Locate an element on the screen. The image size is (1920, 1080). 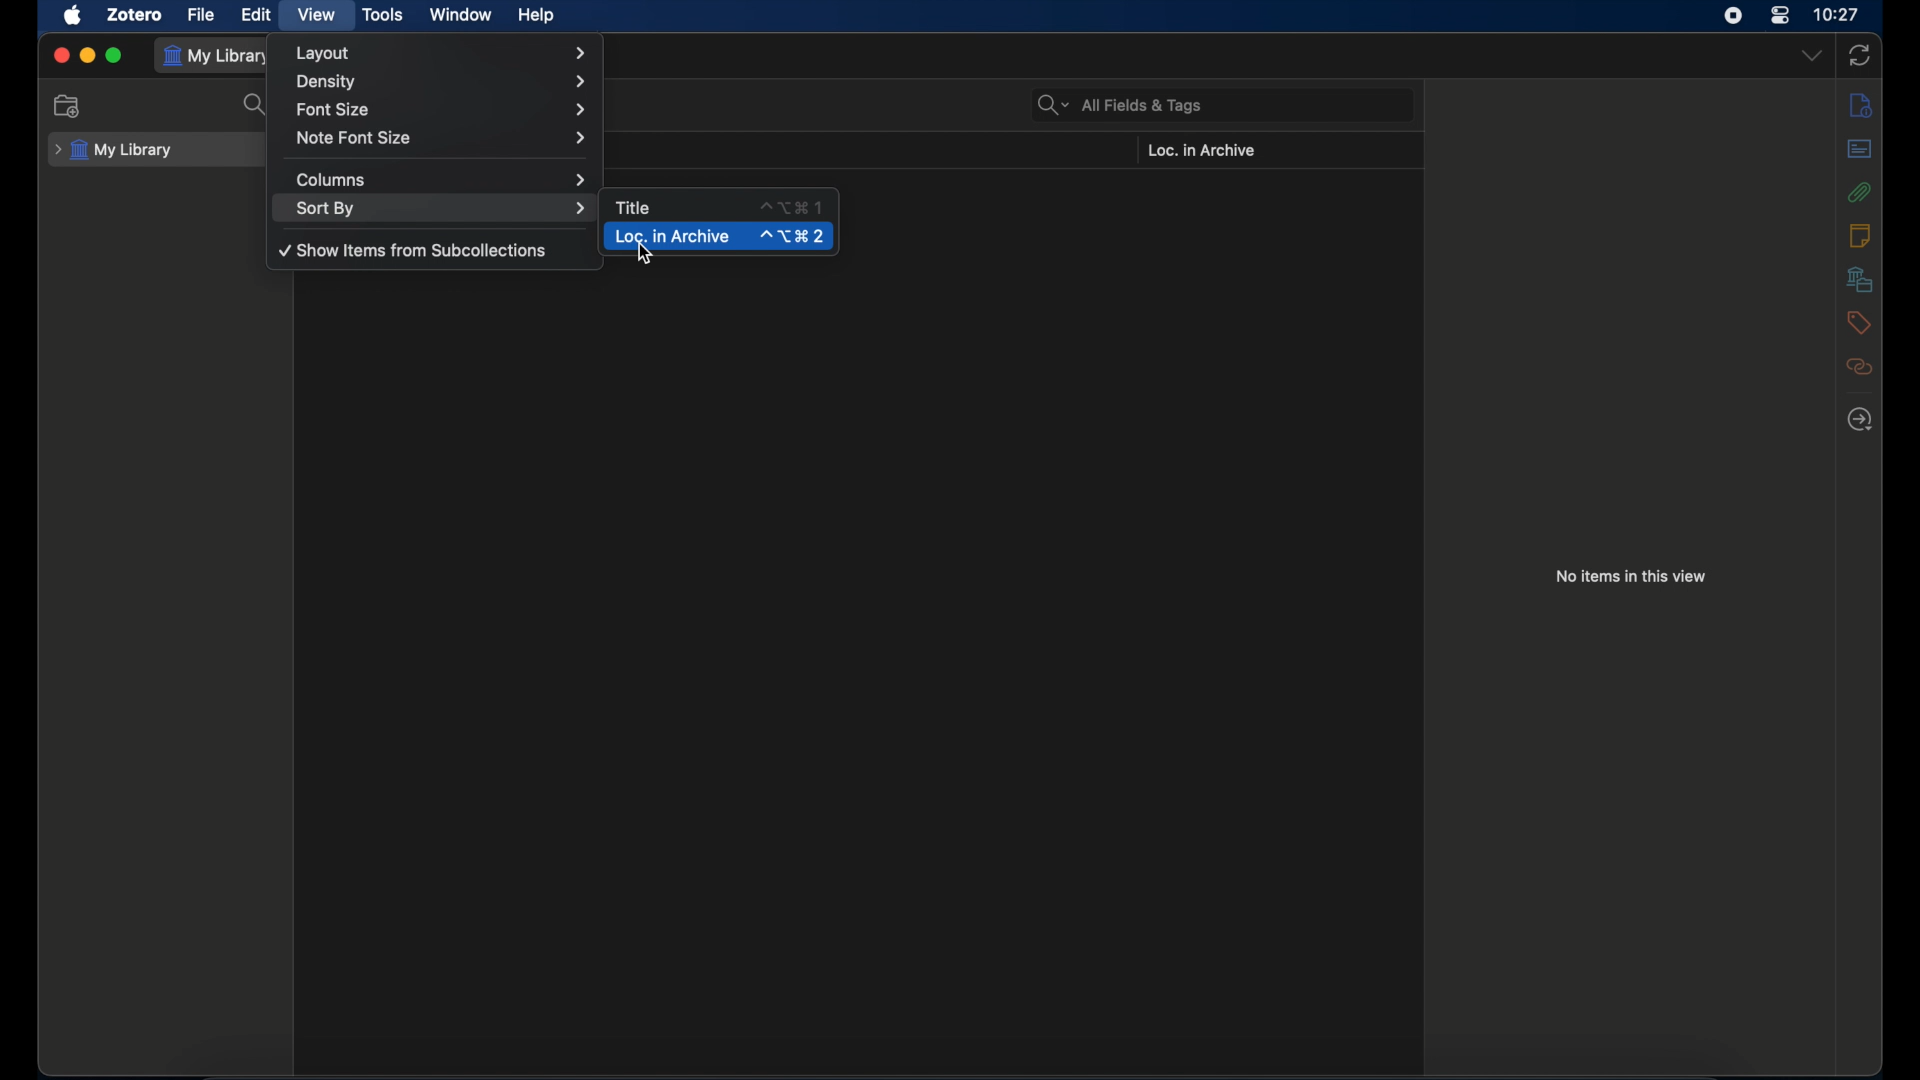
libraries is located at coordinates (1860, 279).